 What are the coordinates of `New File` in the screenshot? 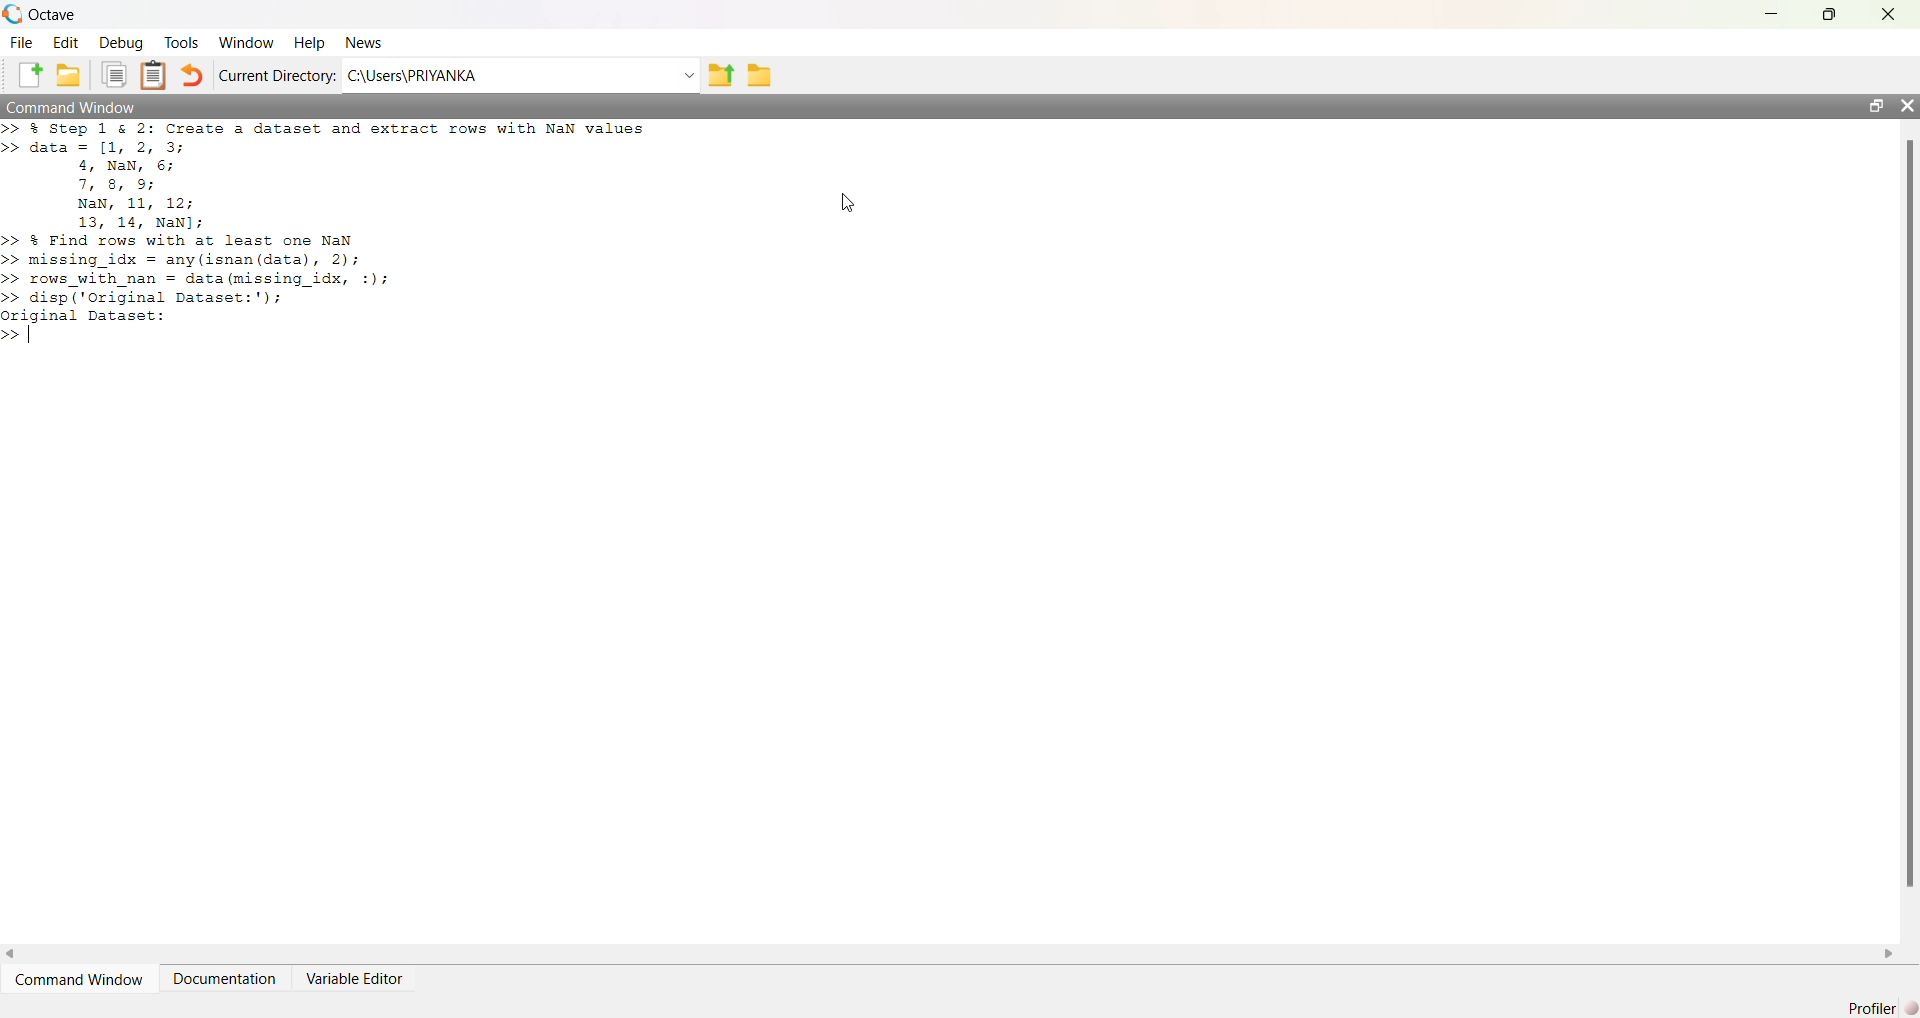 It's located at (30, 75).